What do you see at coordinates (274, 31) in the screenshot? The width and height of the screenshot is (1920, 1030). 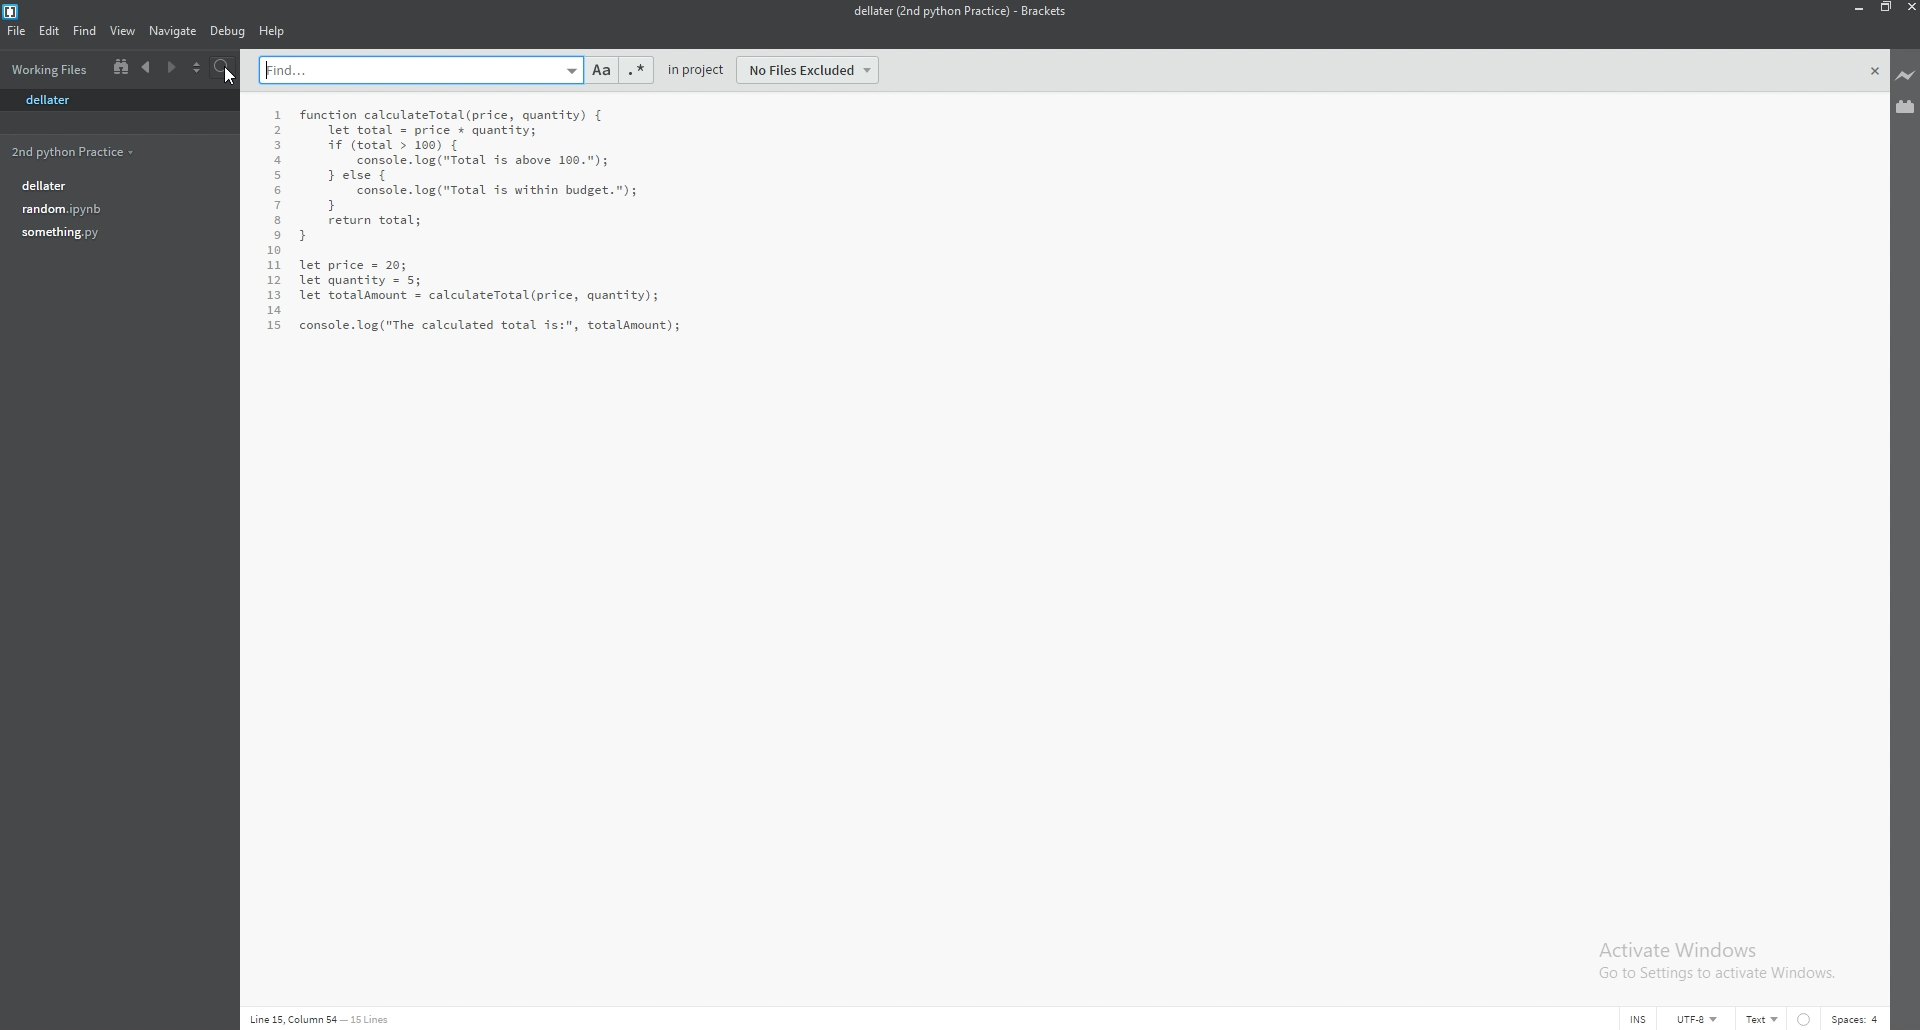 I see `help` at bounding box center [274, 31].